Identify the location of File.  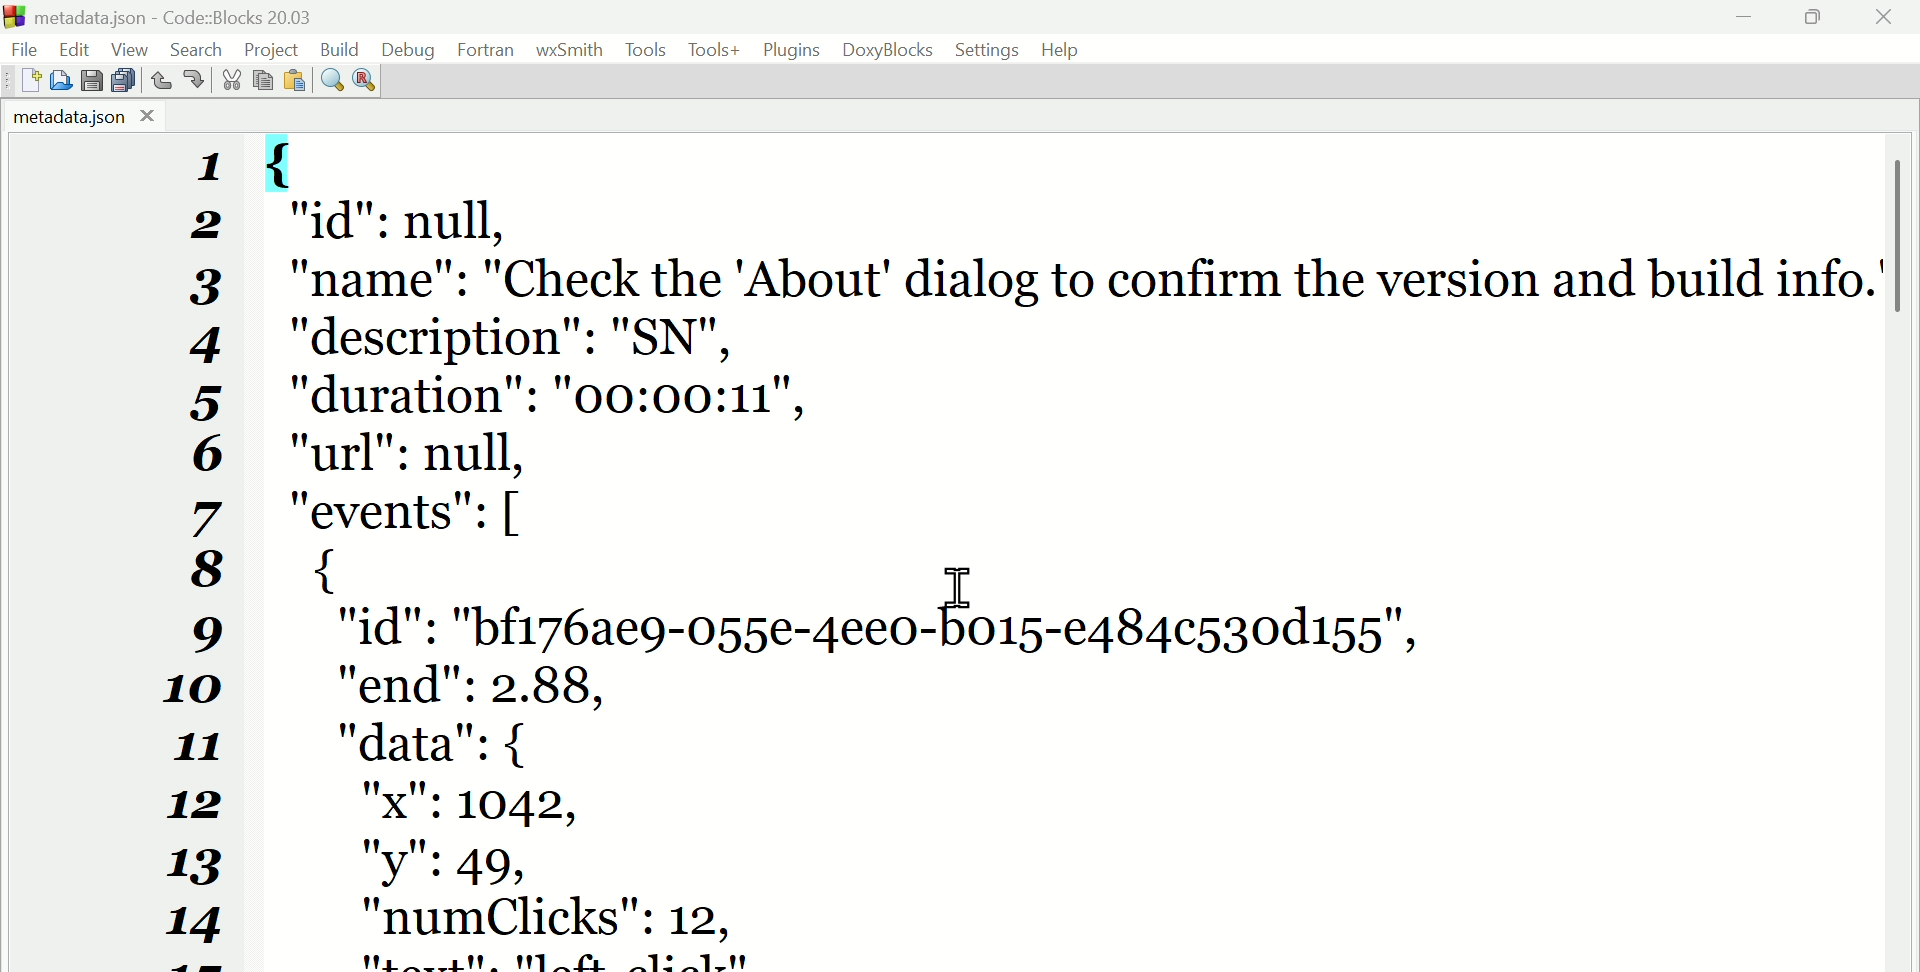
(30, 47).